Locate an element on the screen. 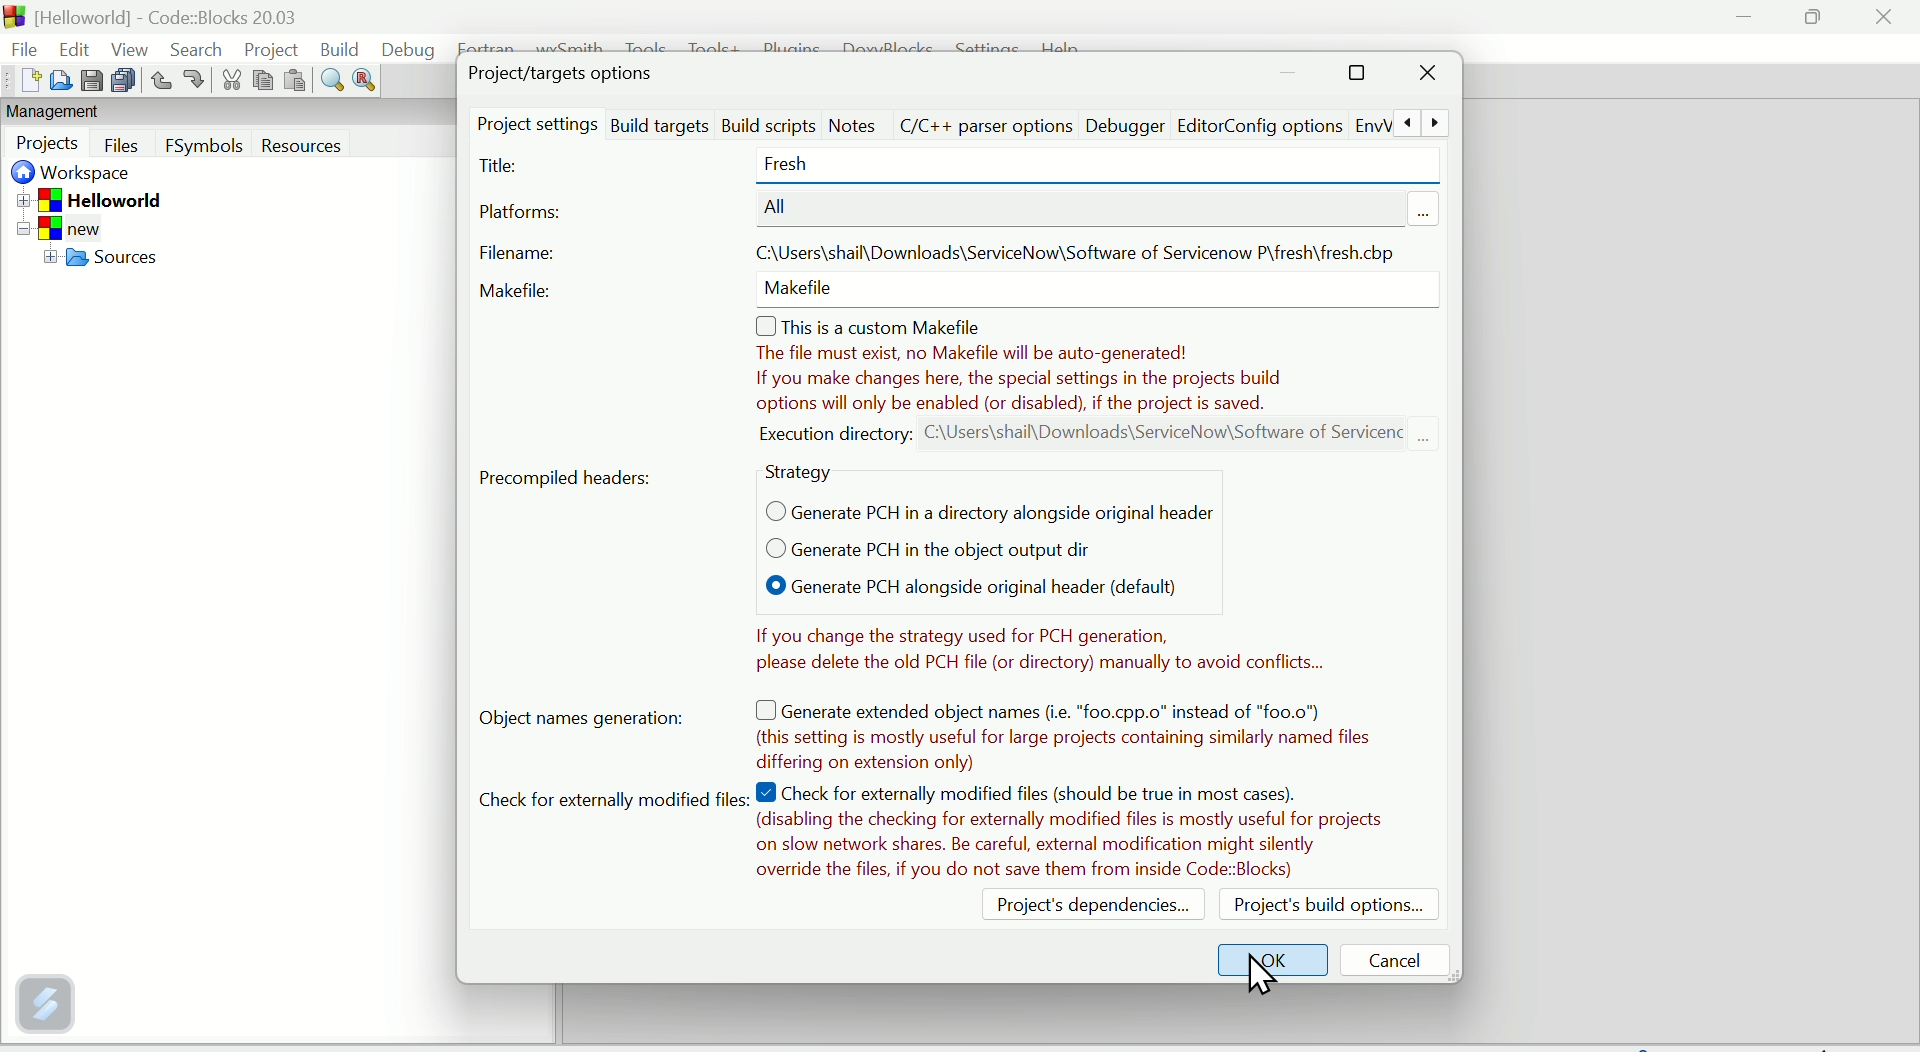 This screenshot has width=1920, height=1052. make file is located at coordinates (803, 294).